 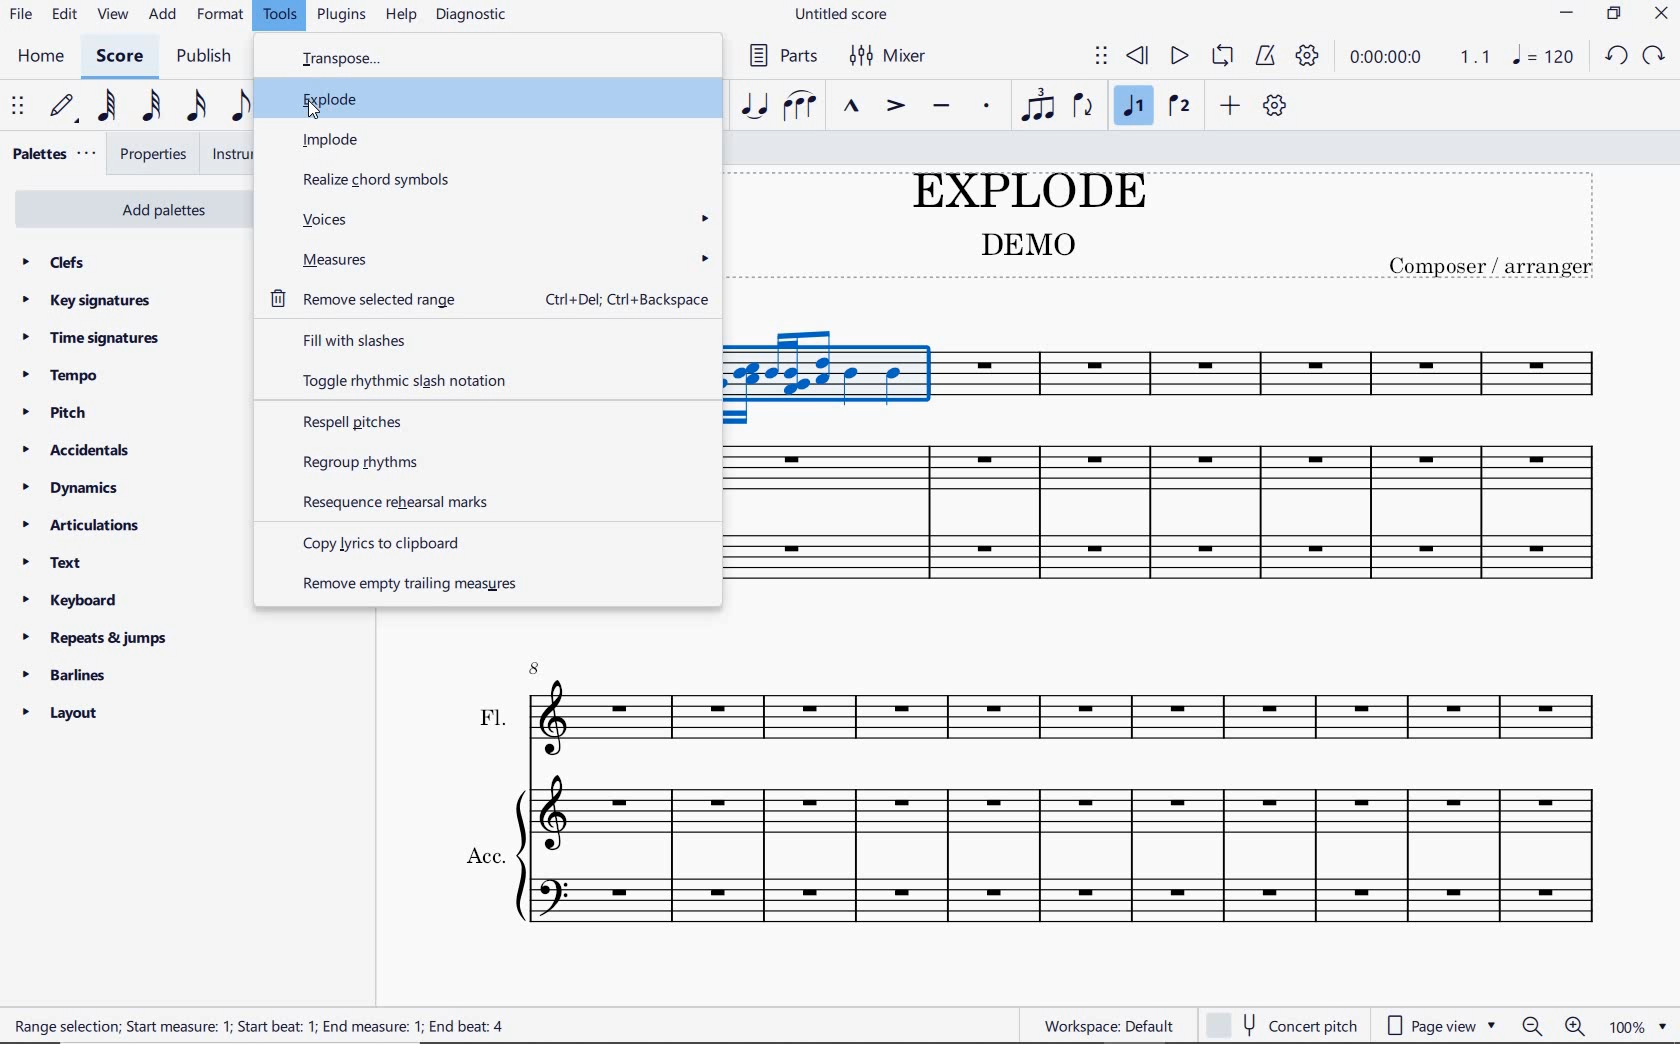 What do you see at coordinates (60, 714) in the screenshot?
I see `layout` at bounding box center [60, 714].